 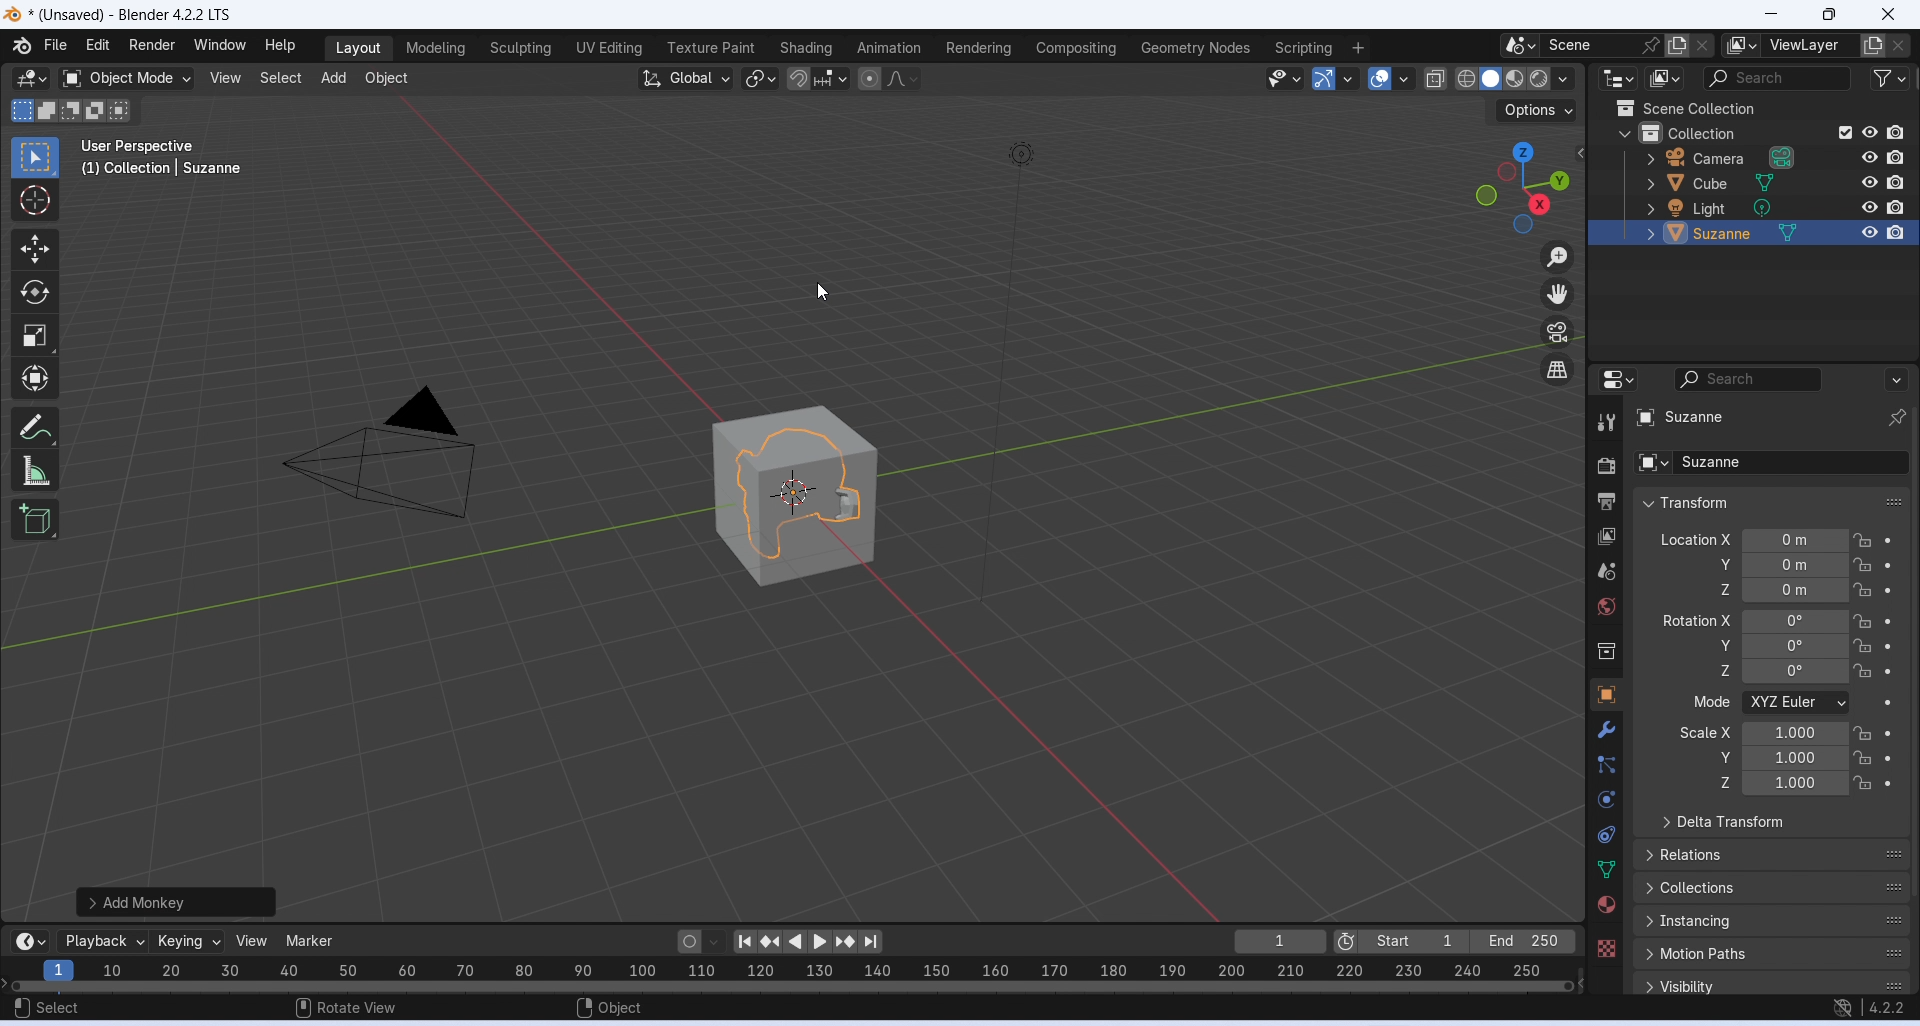 What do you see at coordinates (1606, 947) in the screenshot?
I see `texture` at bounding box center [1606, 947].